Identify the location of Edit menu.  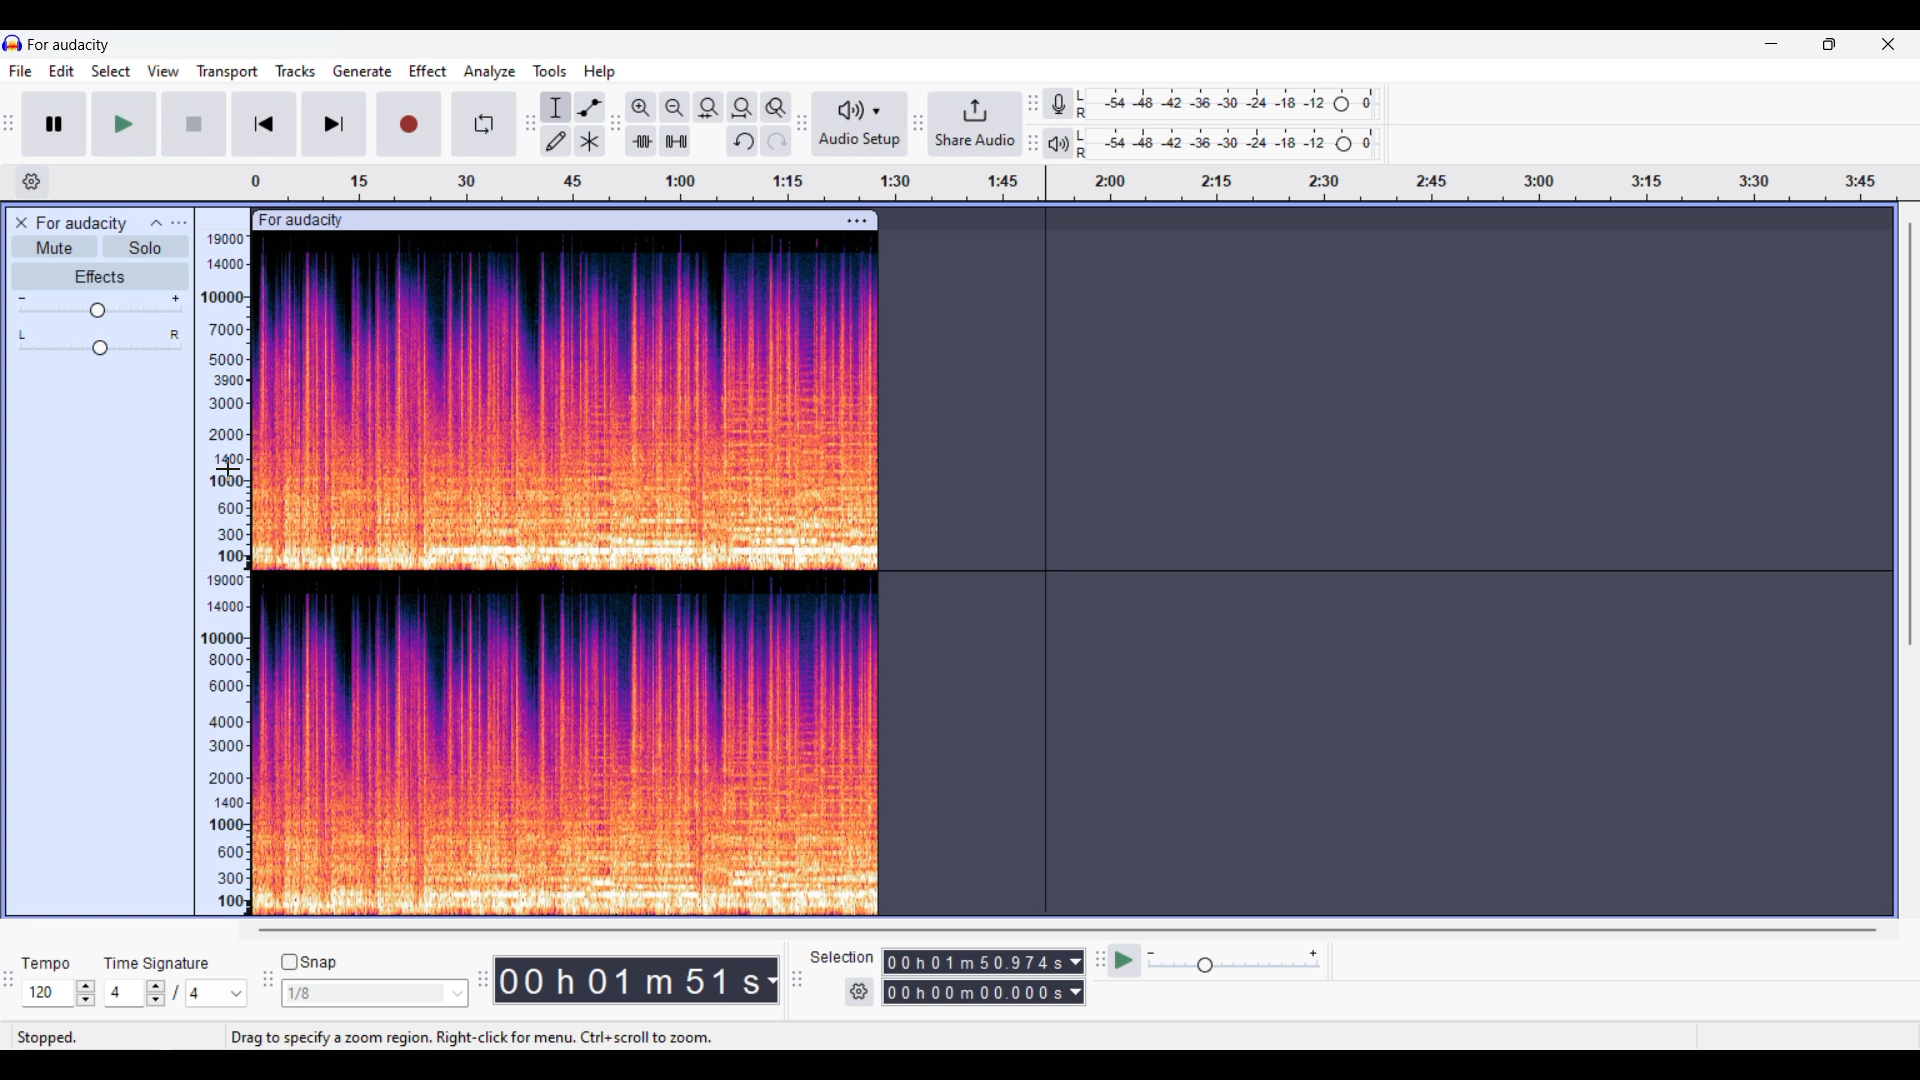
(62, 71).